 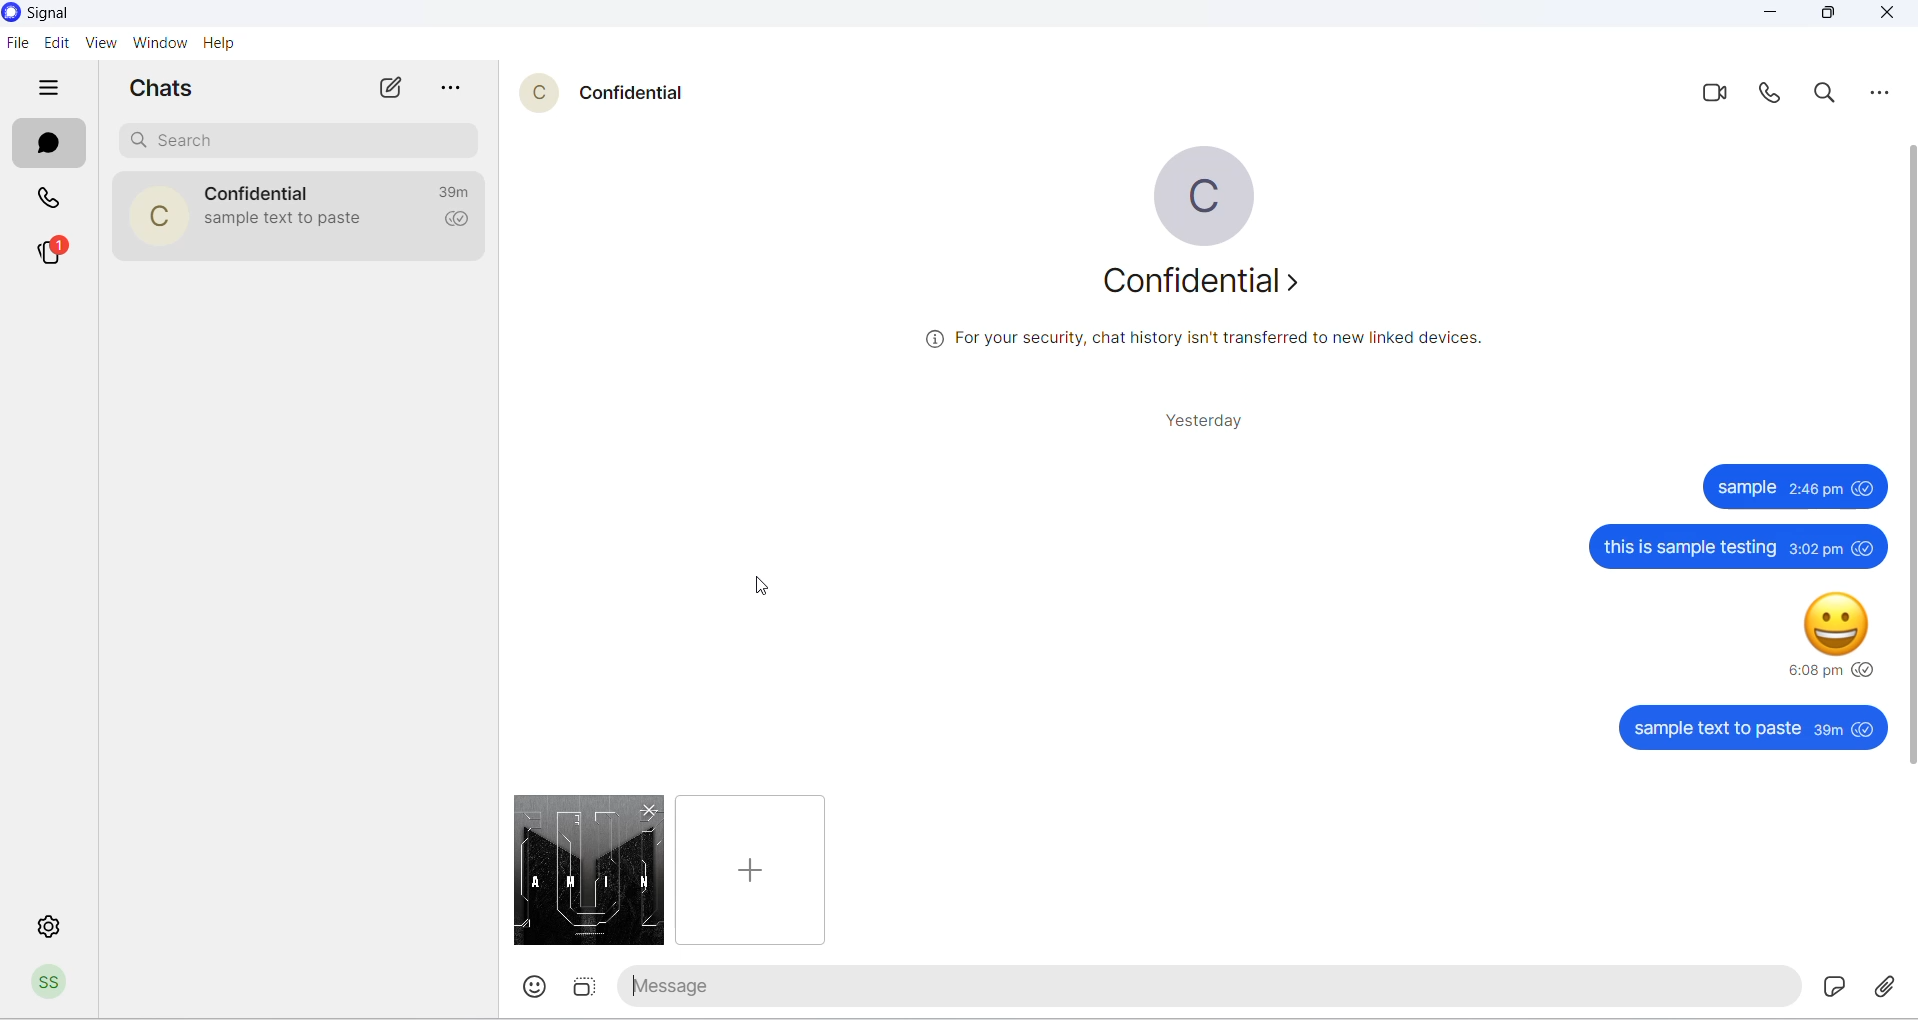 What do you see at coordinates (53, 42) in the screenshot?
I see `edit` at bounding box center [53, 42].